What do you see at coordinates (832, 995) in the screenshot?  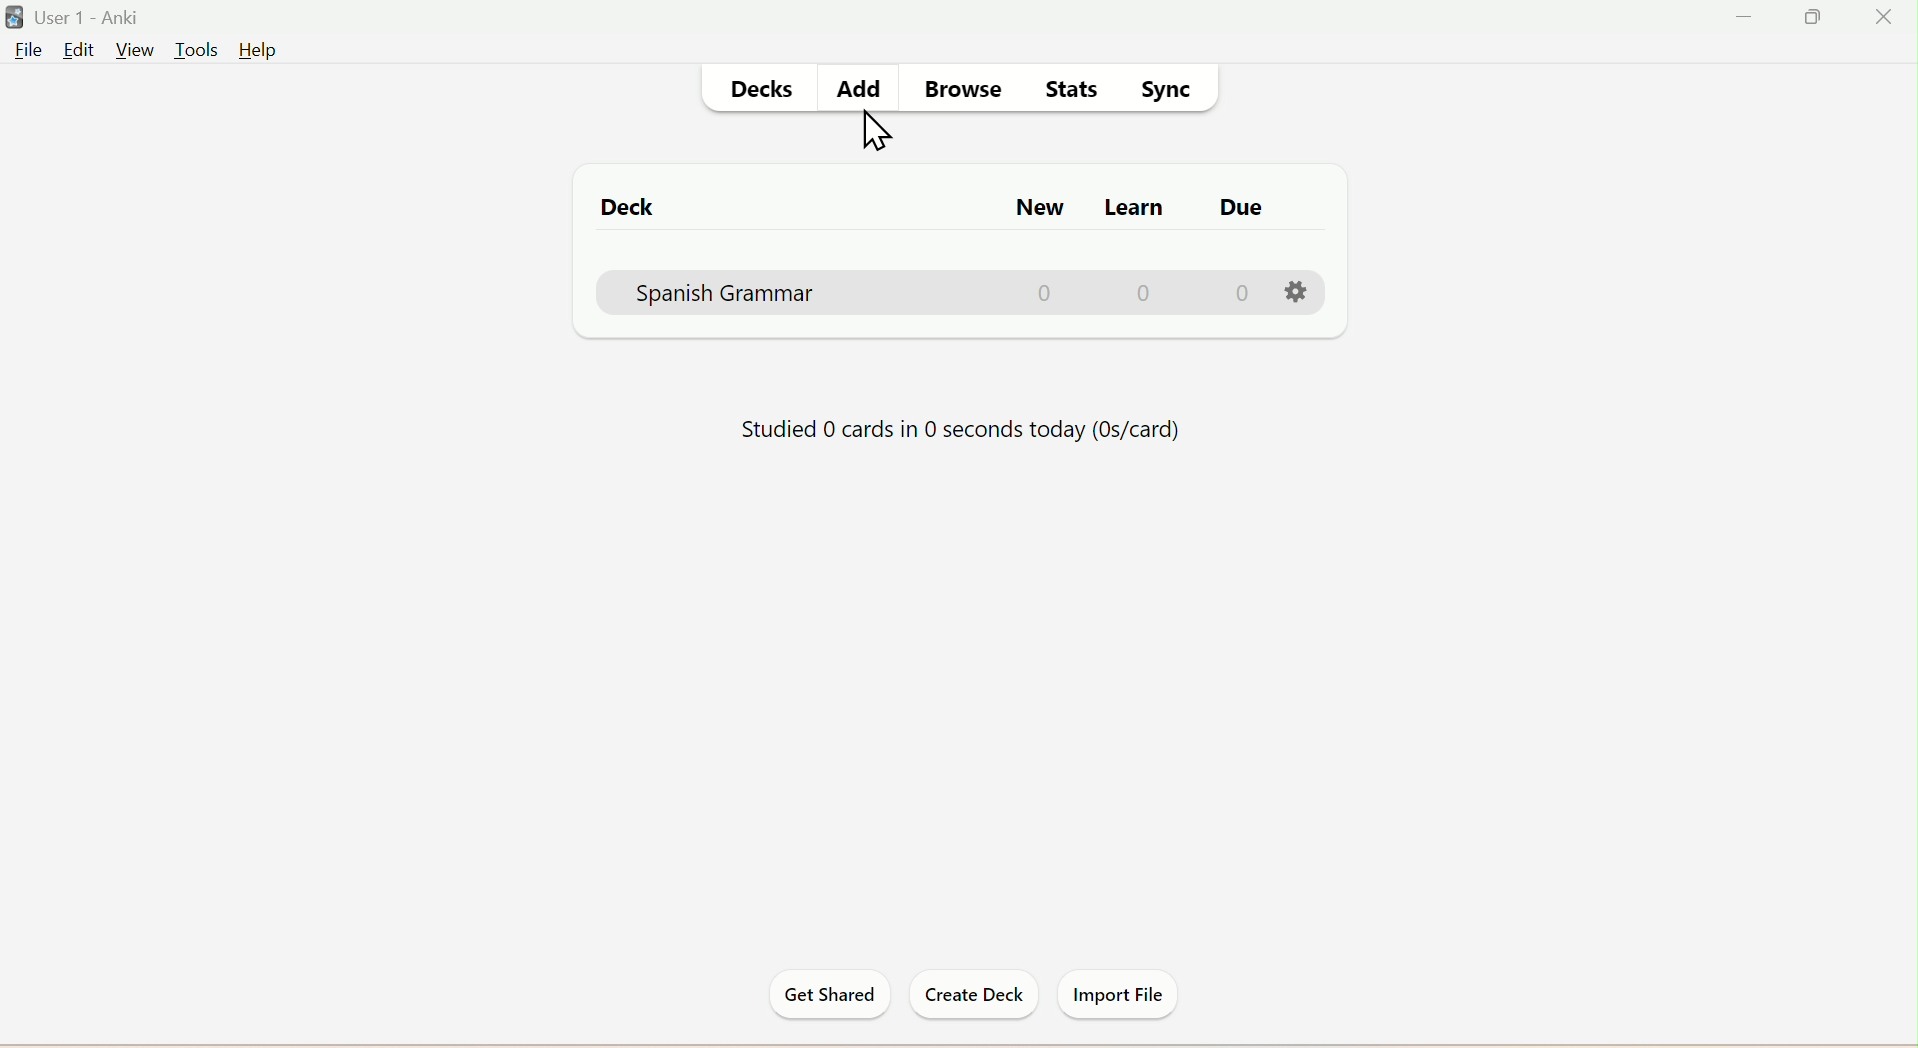 I see `Get Started` at bounding box center [832, 995].